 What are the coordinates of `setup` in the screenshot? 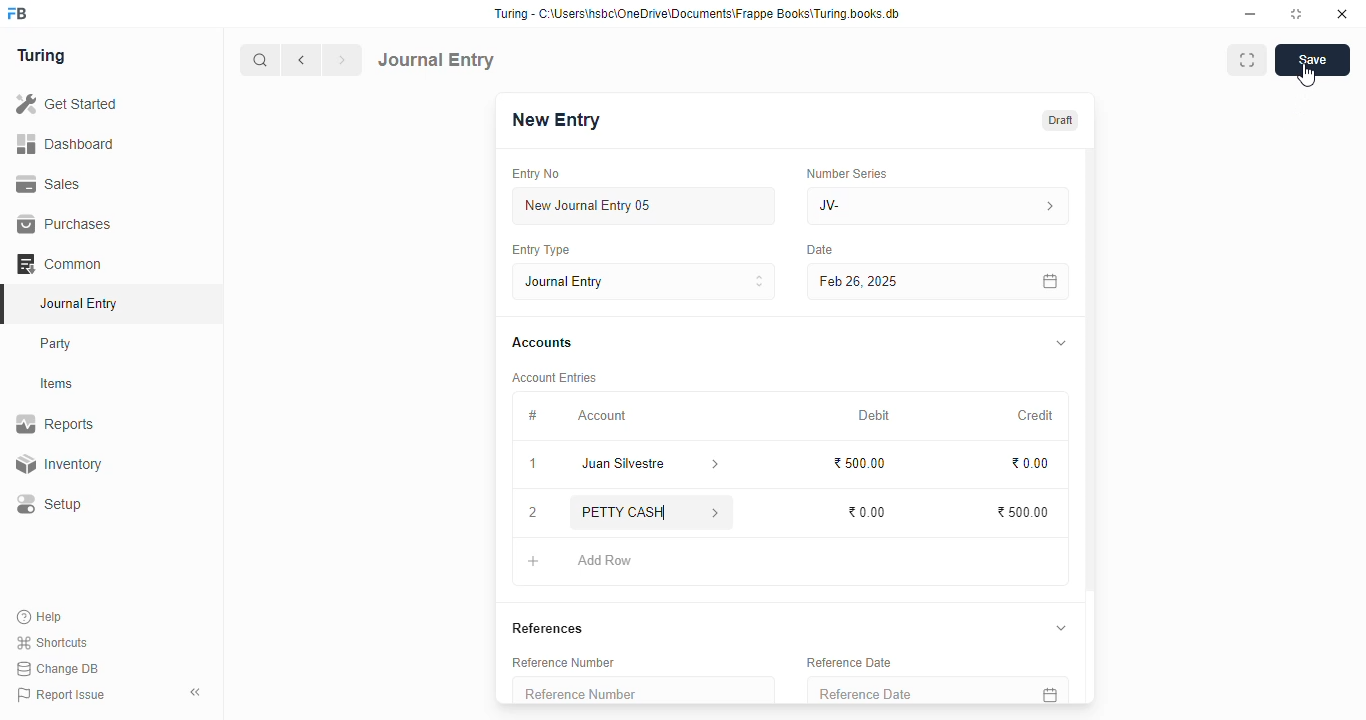 It's located at (51, 505).